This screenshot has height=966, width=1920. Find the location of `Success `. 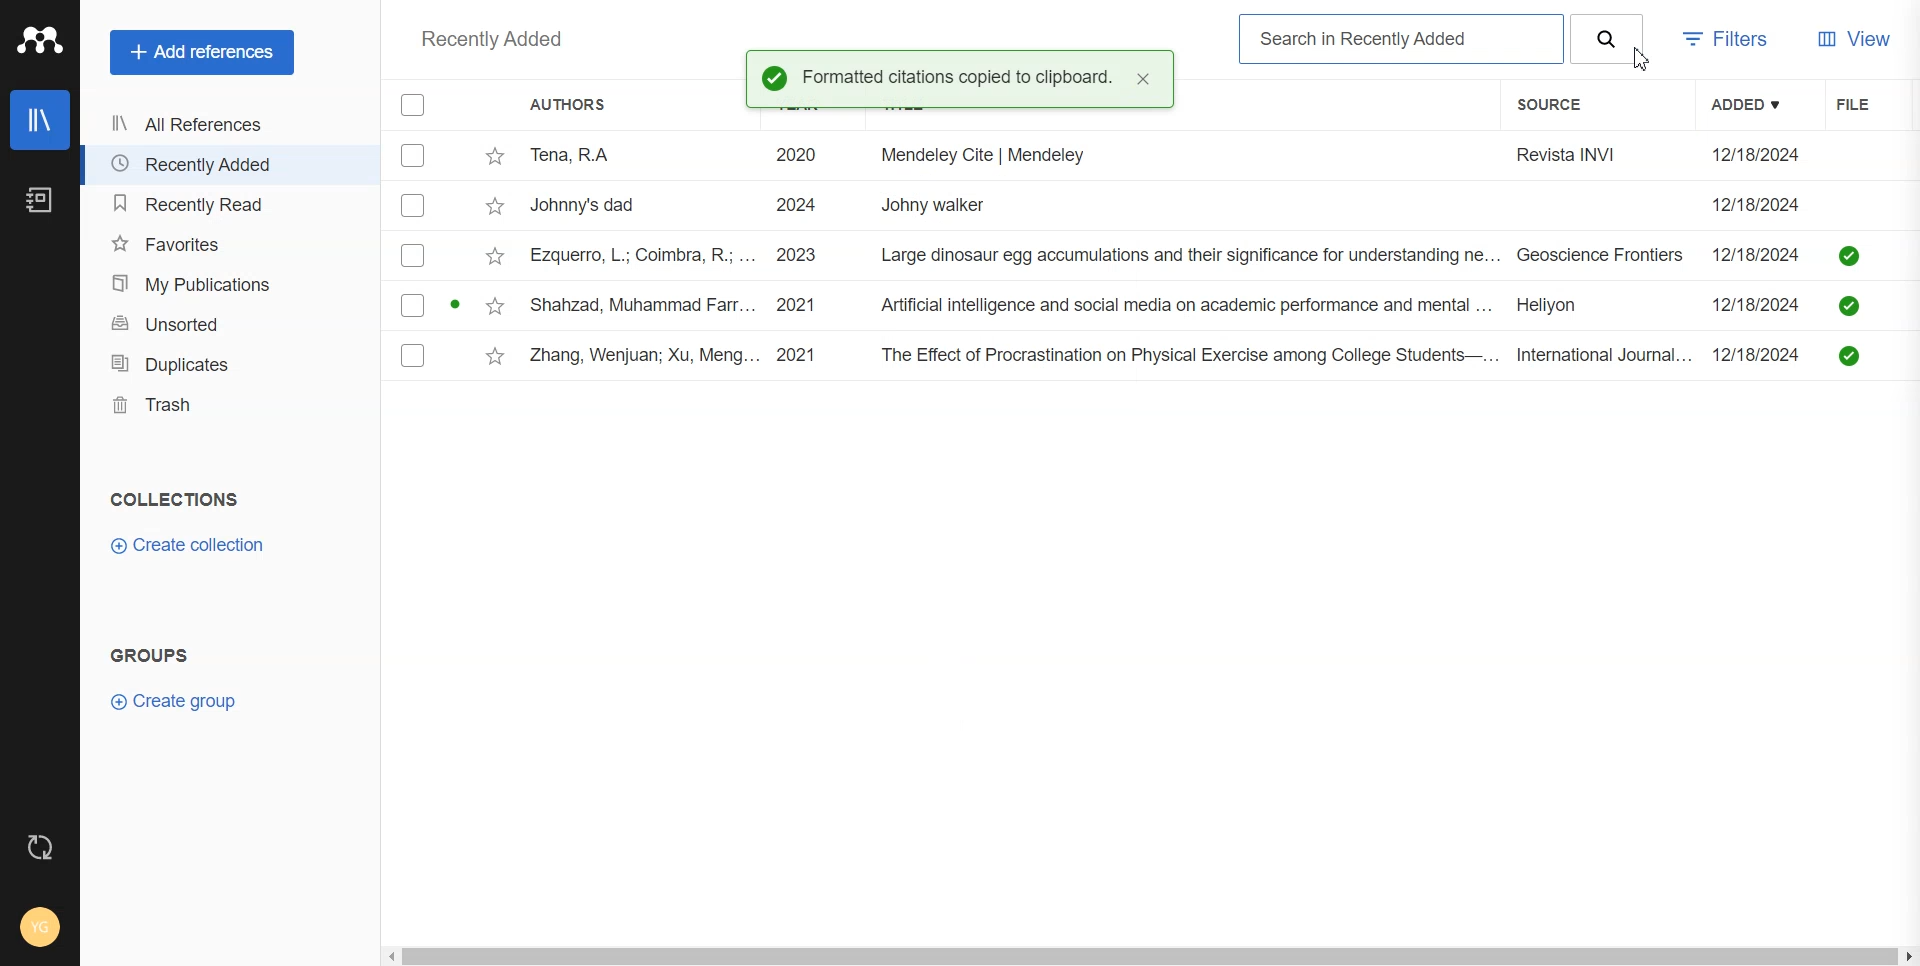

Success  is located at coordinates (774, 77).